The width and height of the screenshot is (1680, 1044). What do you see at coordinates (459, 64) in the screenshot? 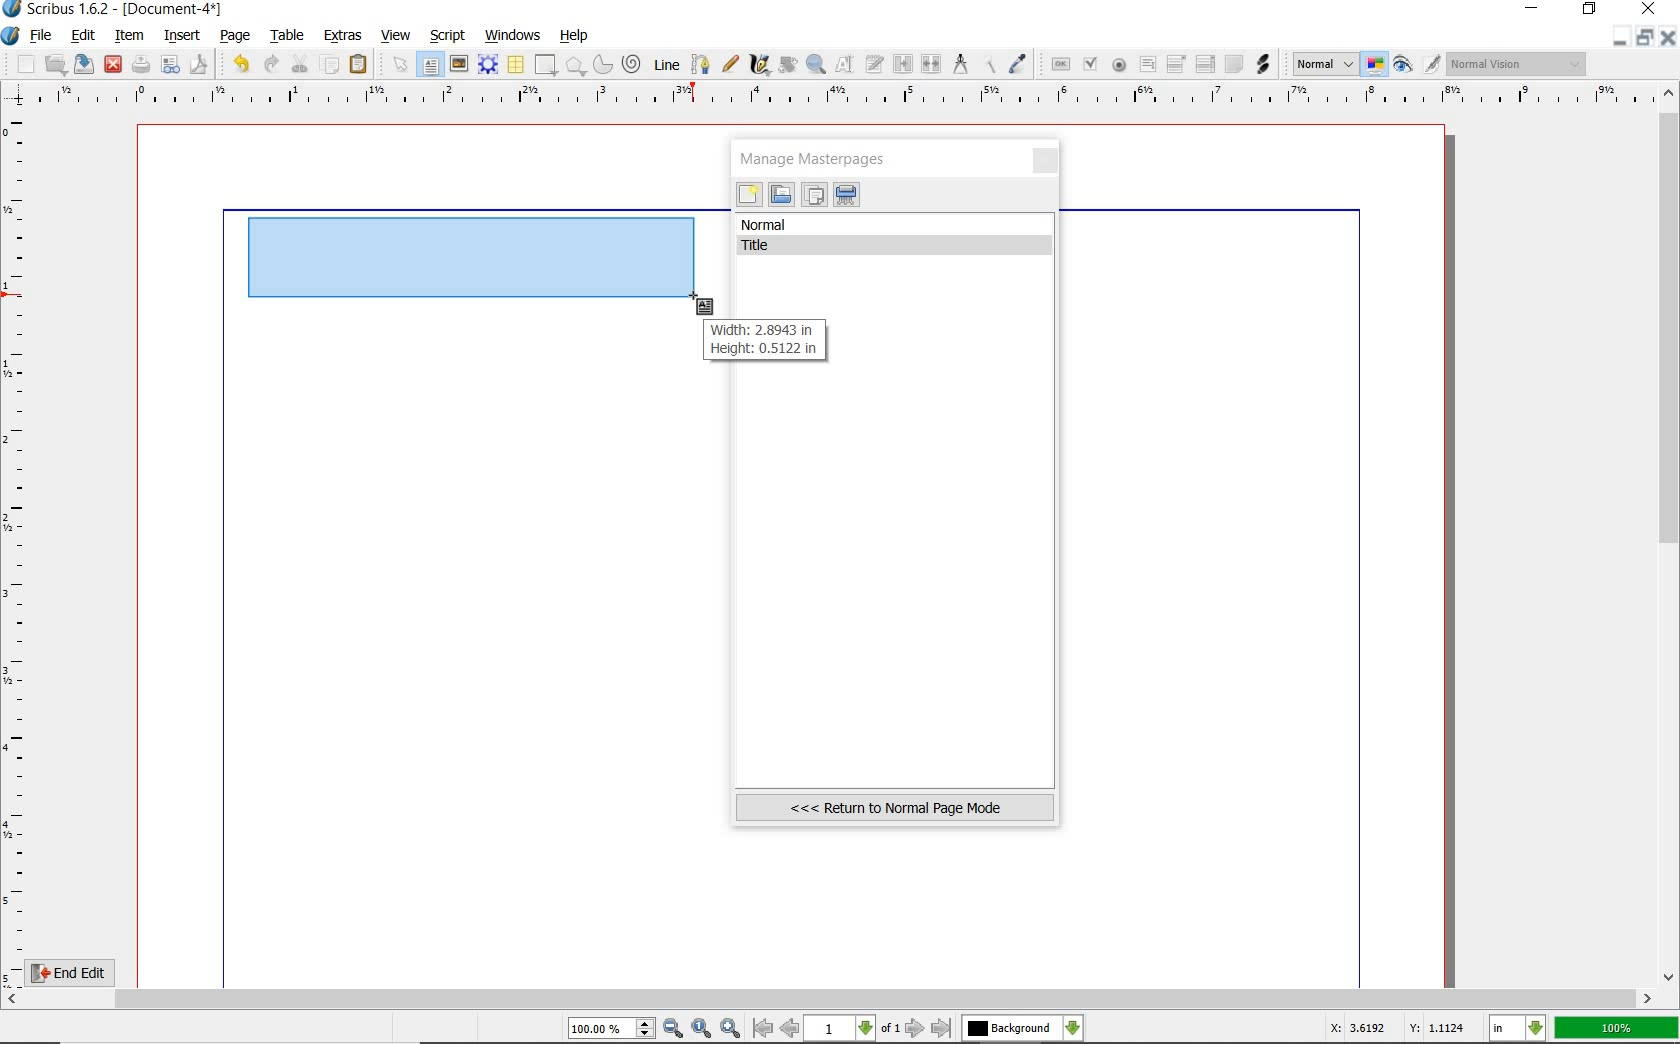
I see `image frame` at bounding box center [459, 64].